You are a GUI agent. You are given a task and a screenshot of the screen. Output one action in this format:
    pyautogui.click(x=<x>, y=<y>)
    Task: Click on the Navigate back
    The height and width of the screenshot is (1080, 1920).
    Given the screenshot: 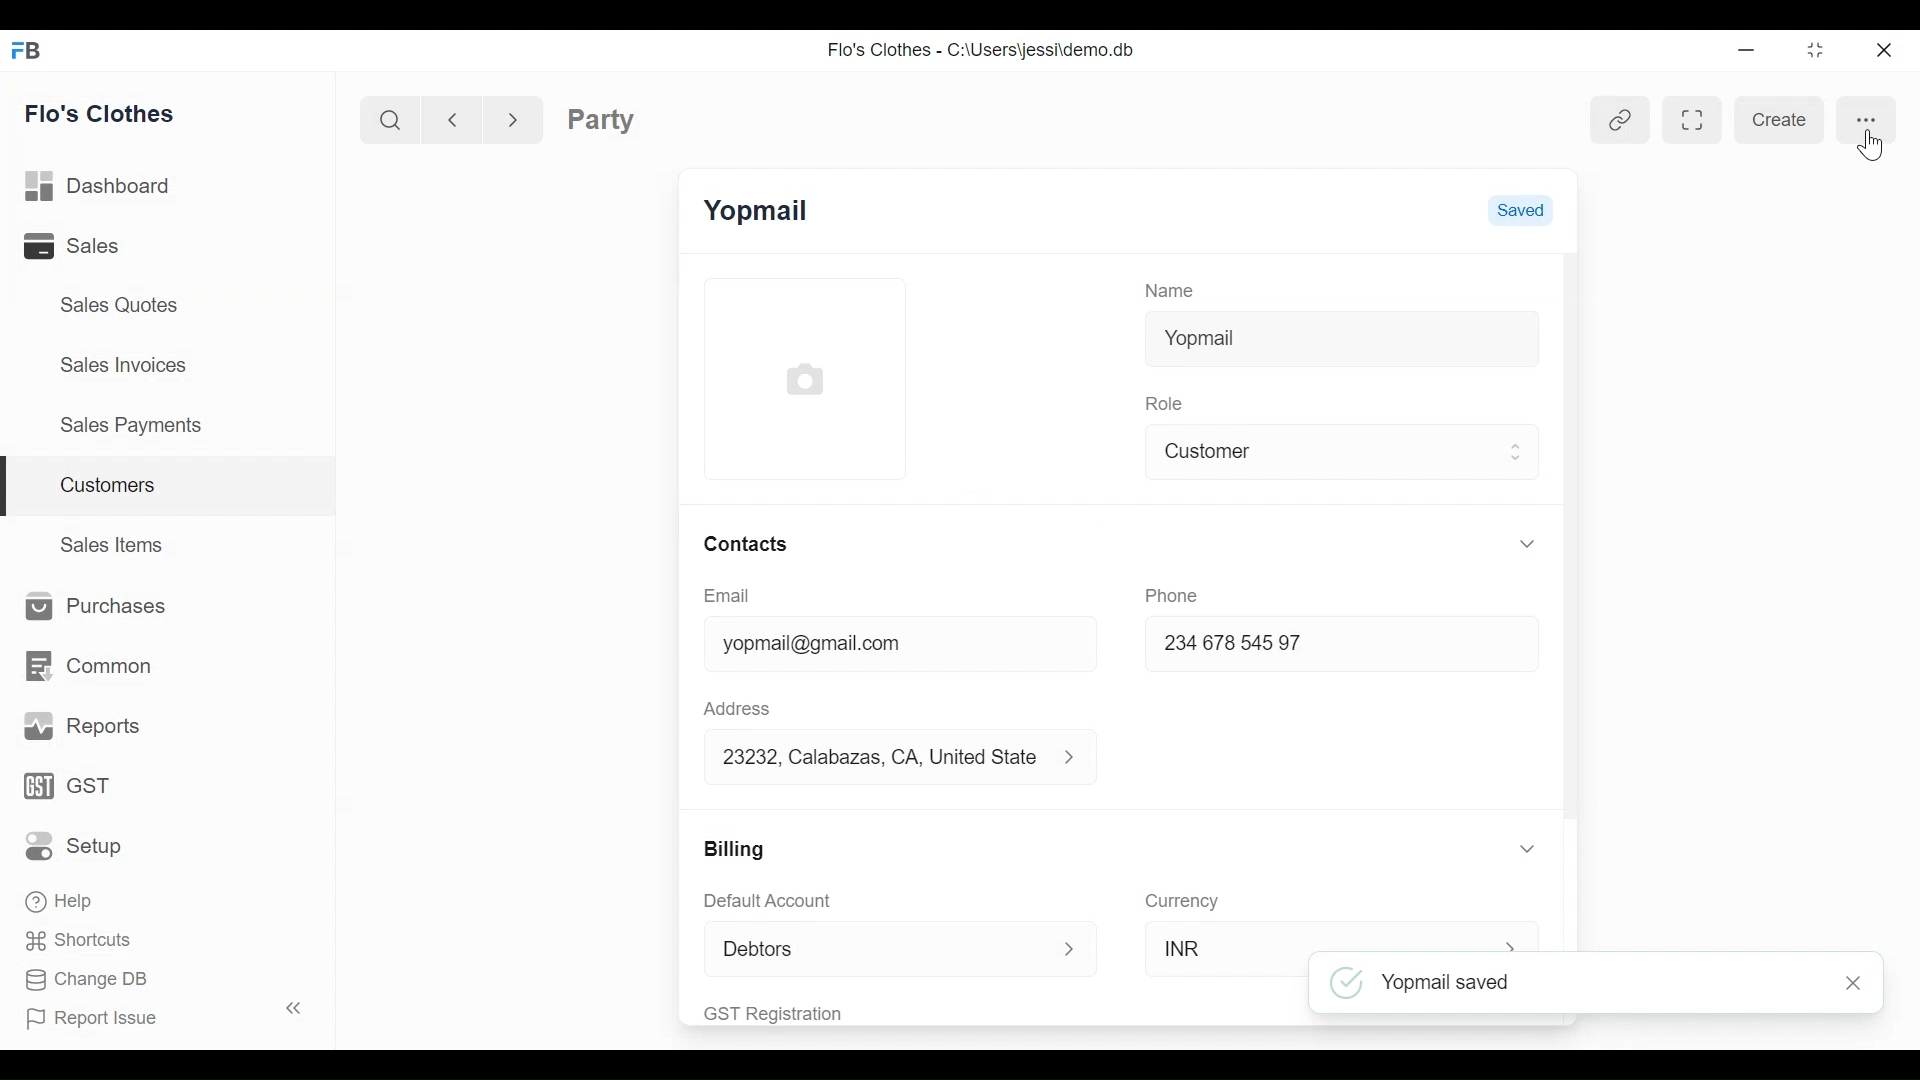 What is the action you would take?
    pyautogui.click(x=450, y=118)
    